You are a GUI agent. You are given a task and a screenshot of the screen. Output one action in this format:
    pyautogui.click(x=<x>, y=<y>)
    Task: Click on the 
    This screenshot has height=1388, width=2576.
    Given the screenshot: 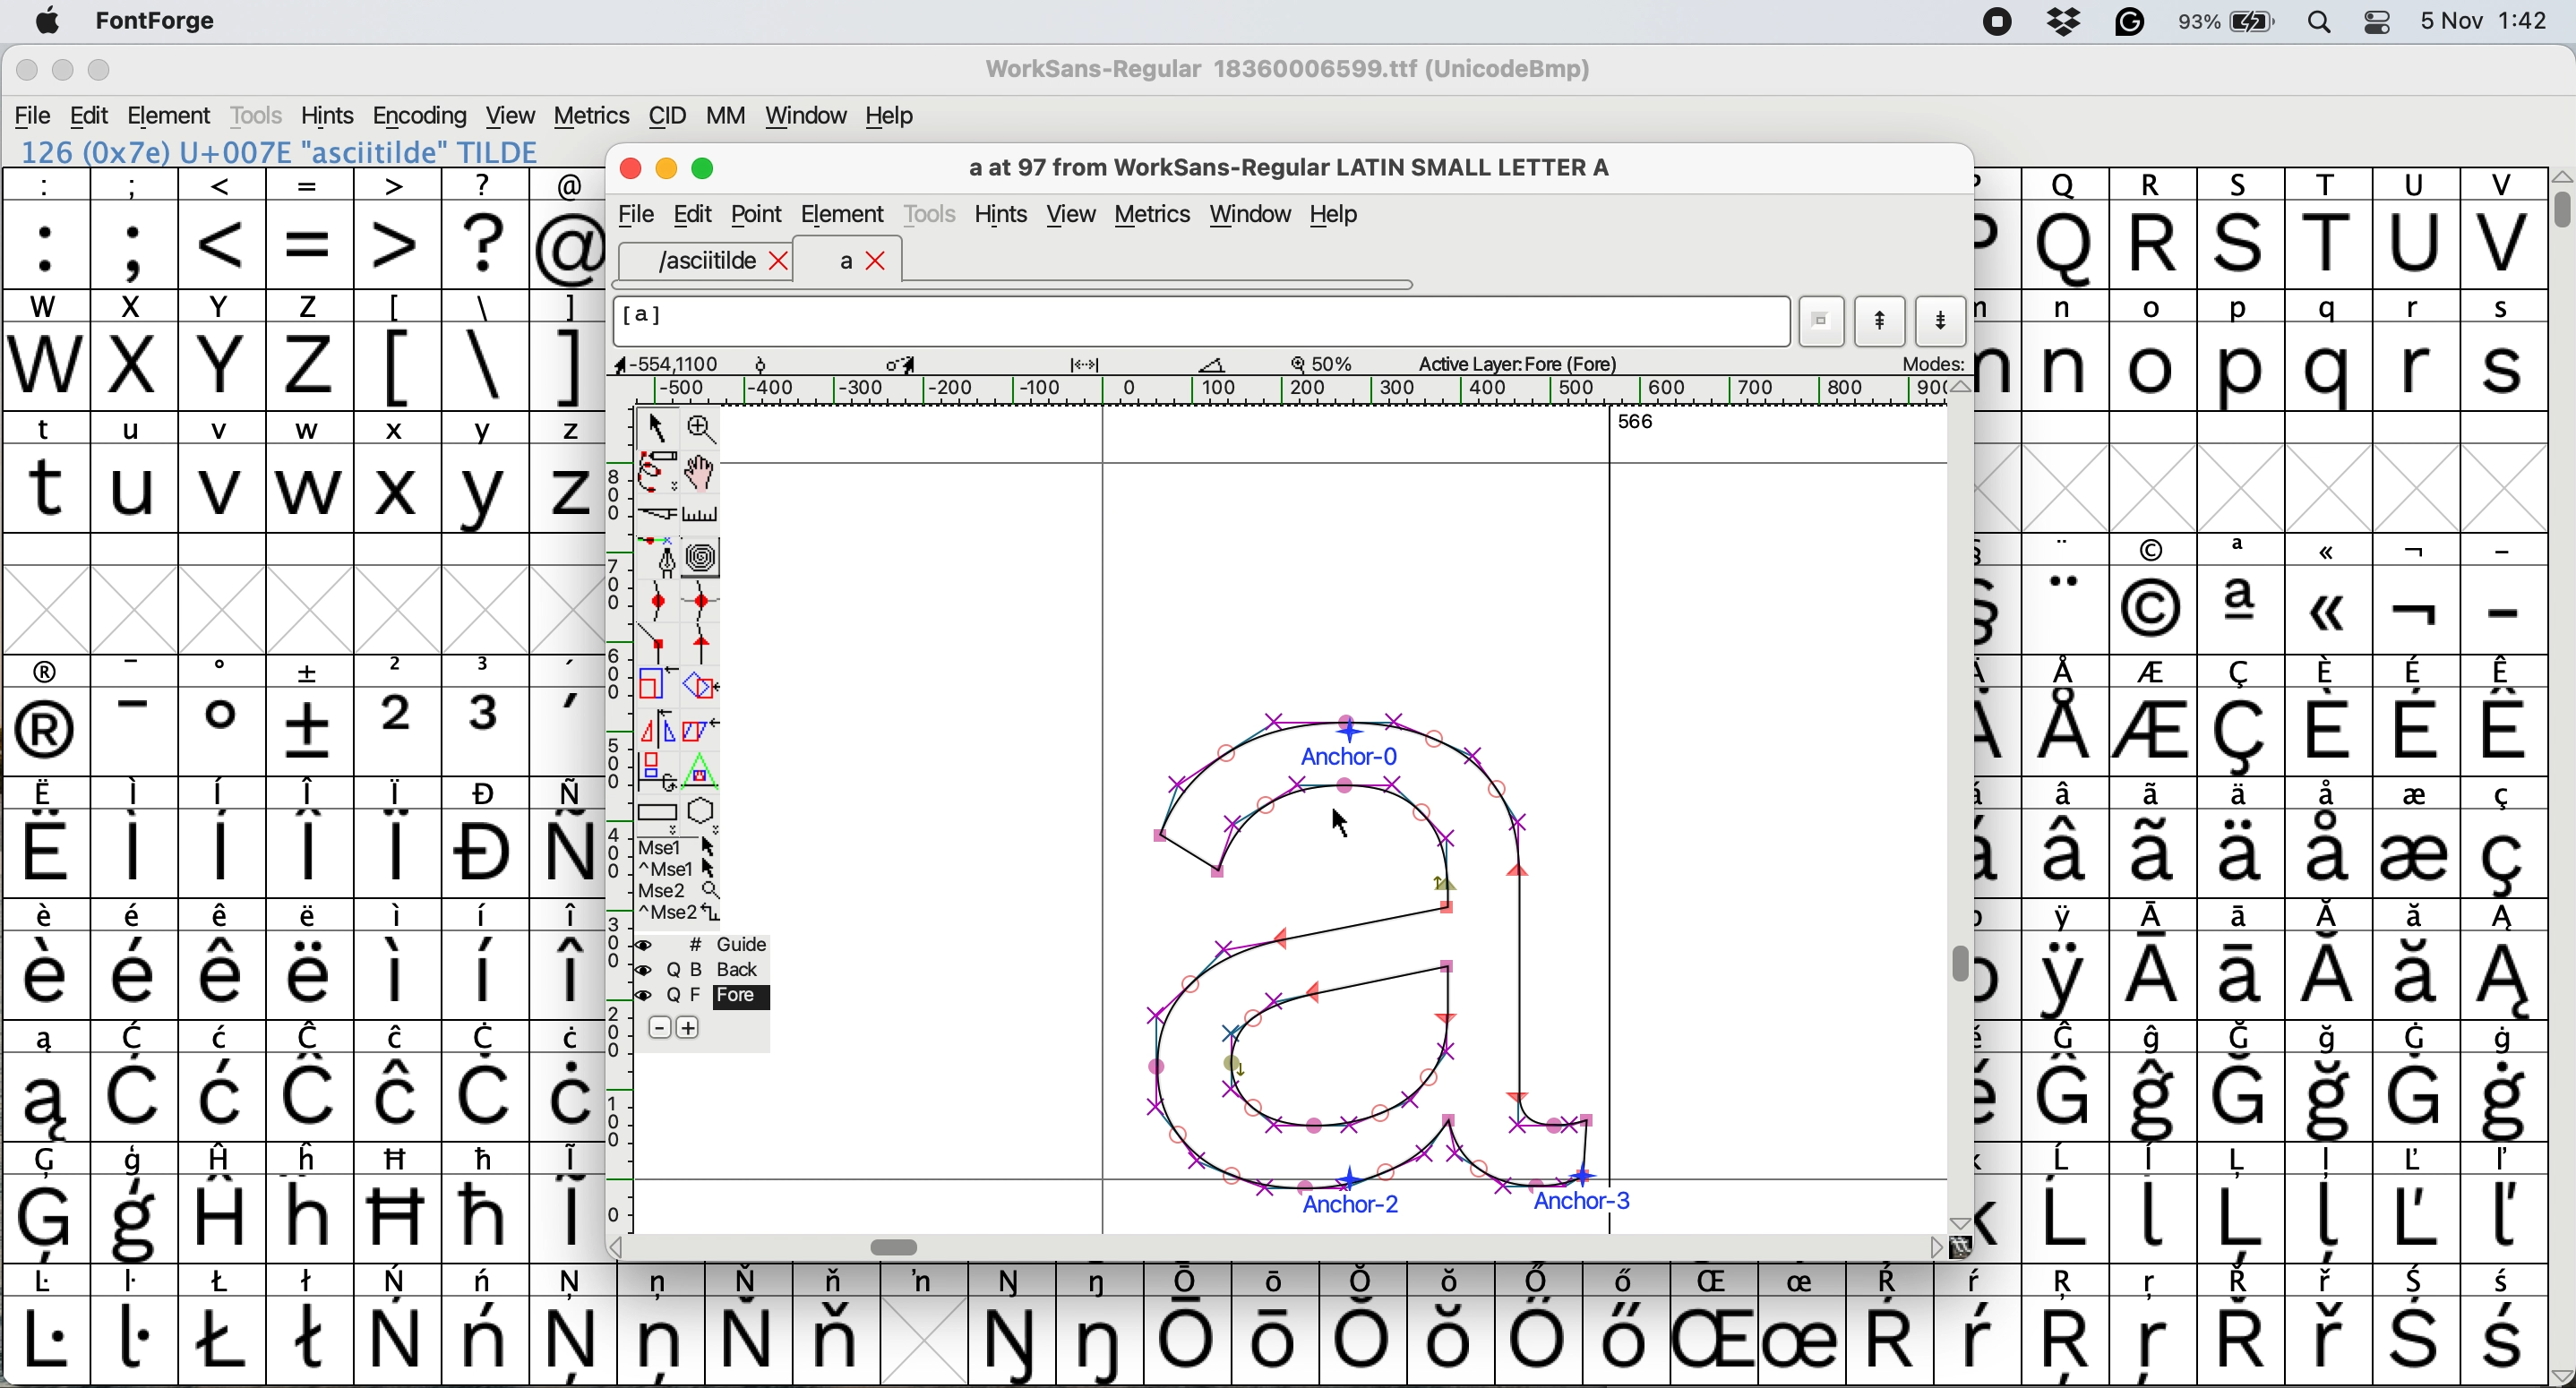 What is the action you would take?
    pyautogui.click(x=313, y=1201)
    